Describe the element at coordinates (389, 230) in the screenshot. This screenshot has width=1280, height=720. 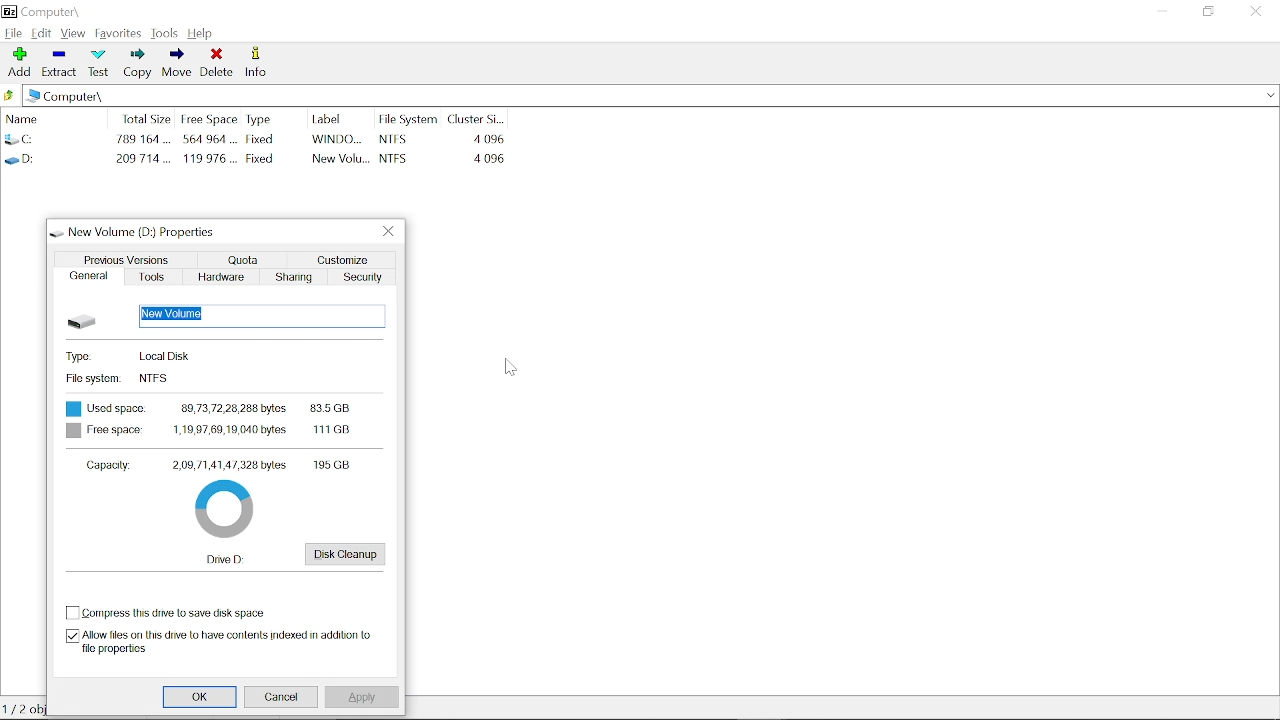
I see `close` at that location.